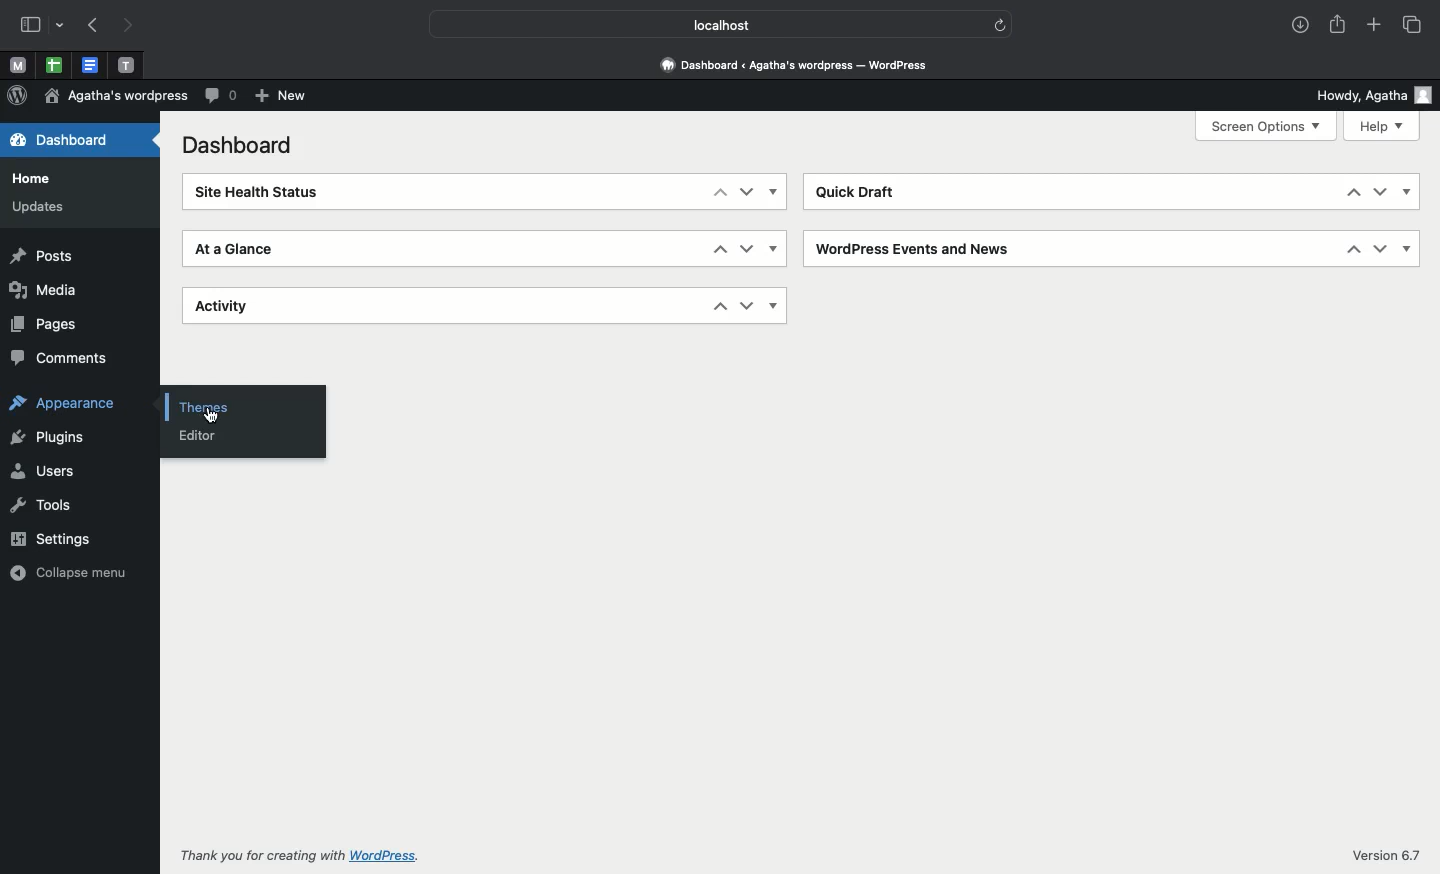 The width and height of the screenshot is (1440, 874). Describe the element at coordinates (63, 26) in the screenshot. I see `drop-down` at that location.